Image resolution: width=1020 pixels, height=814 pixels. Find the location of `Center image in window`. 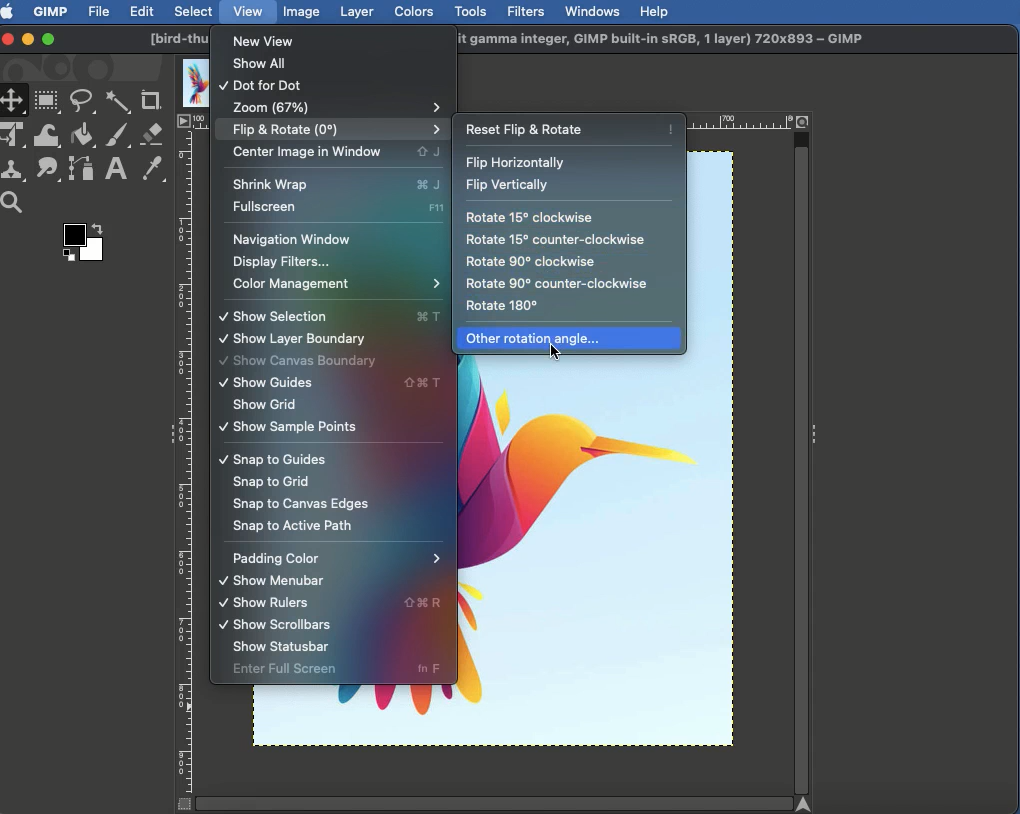

Center image in window is located at coordinates (310, 153).